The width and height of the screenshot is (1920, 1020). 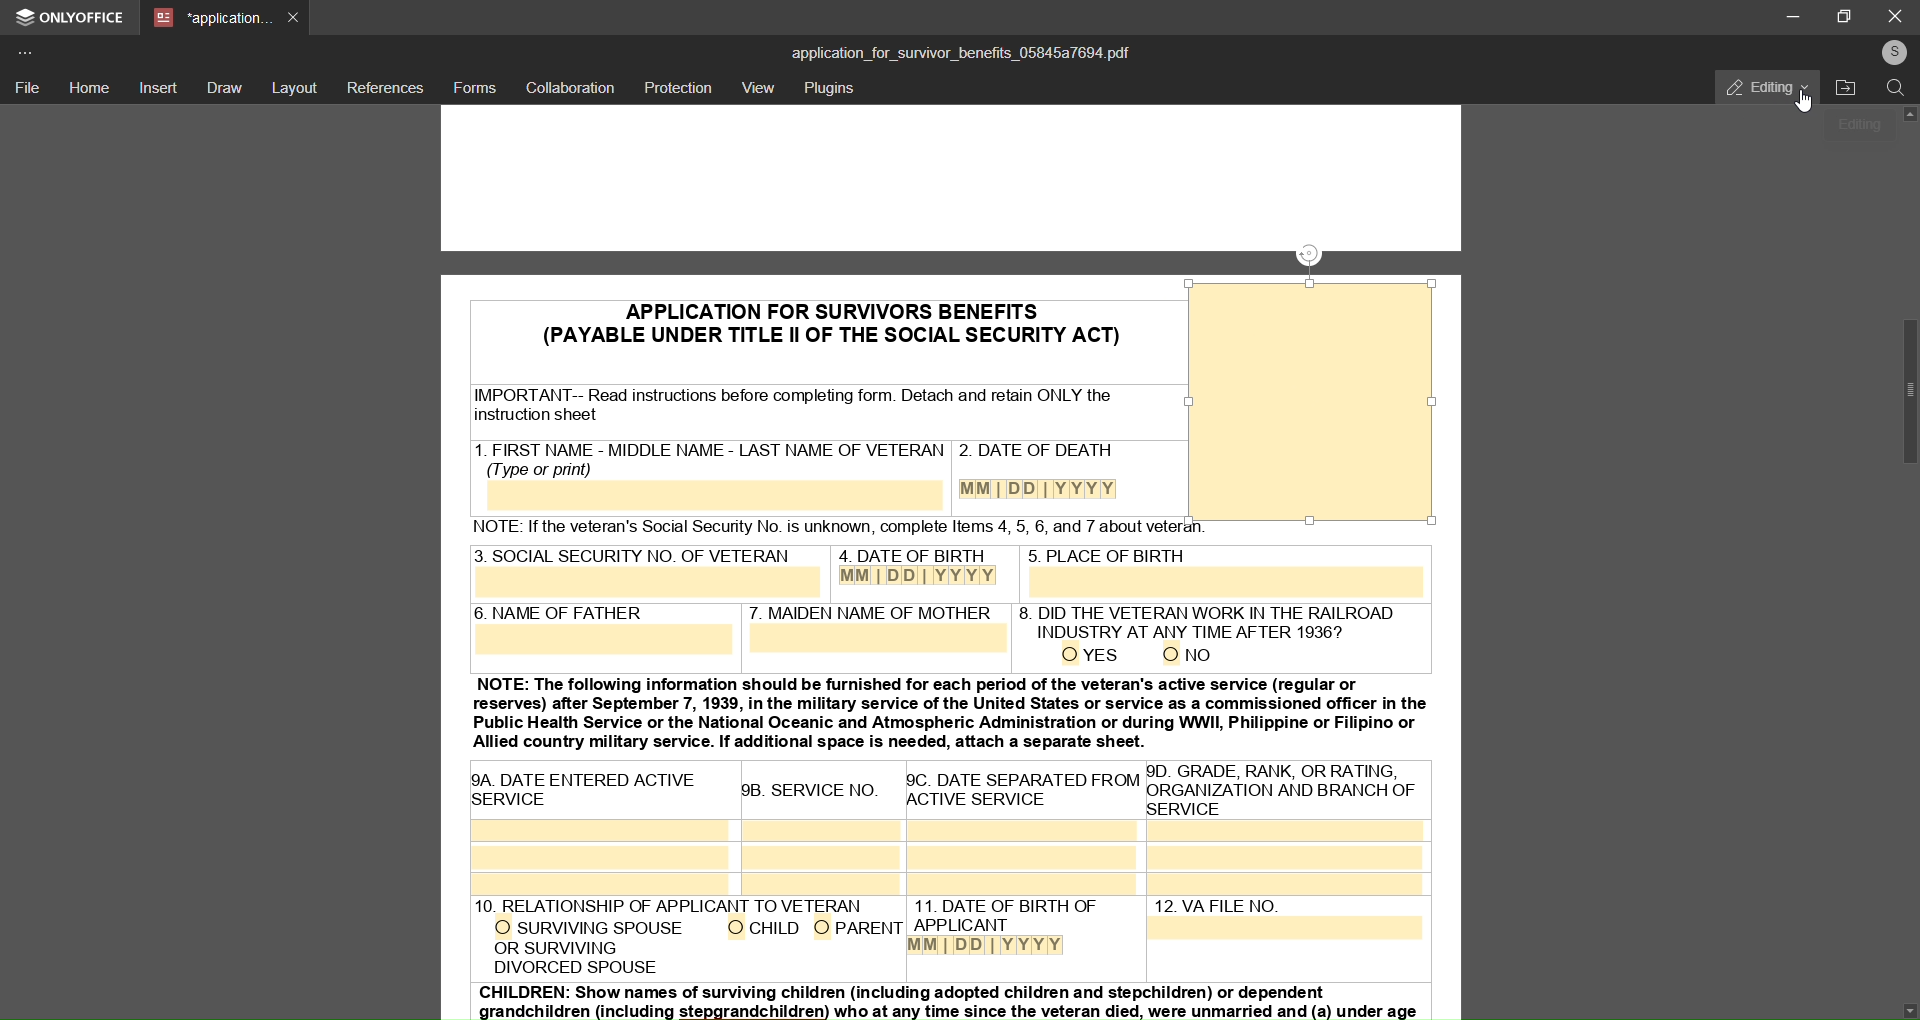 What do you see at coordinates (1897, 1003) in the screenshot?
I see `move down` at bounding box center [1897, 1003].